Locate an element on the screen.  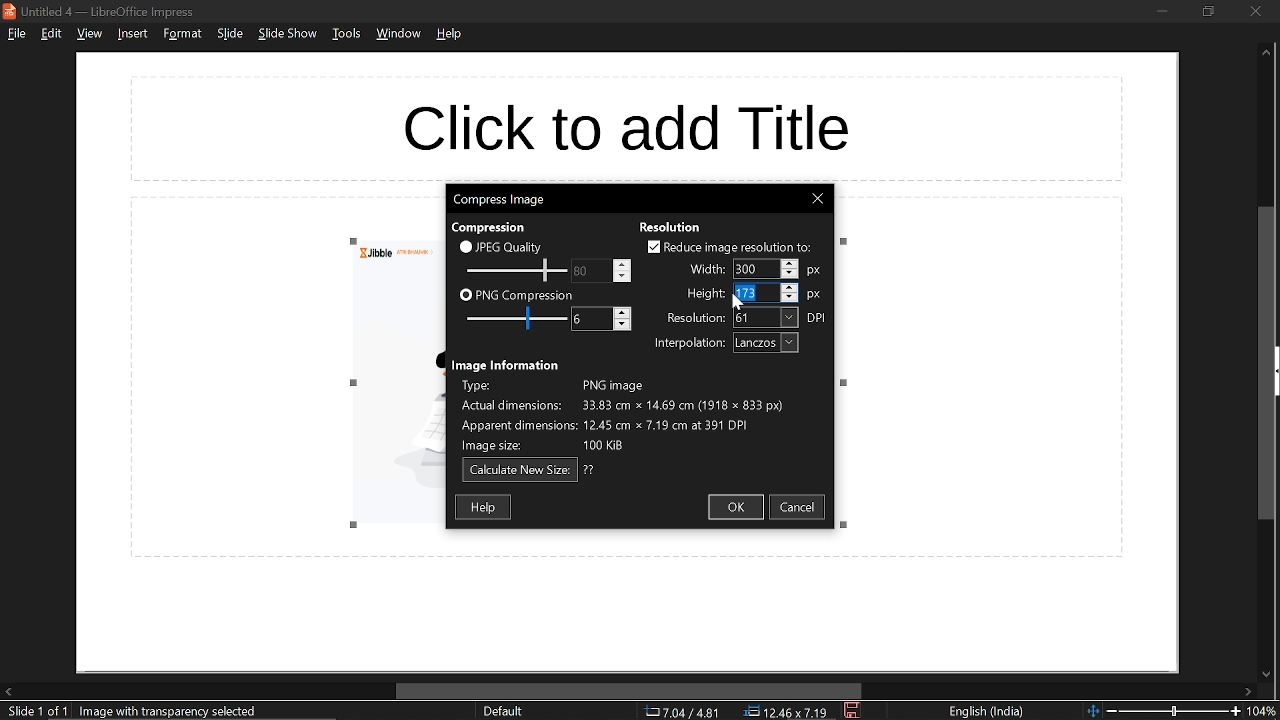
calculate new size is located at coordinates (519, 470).